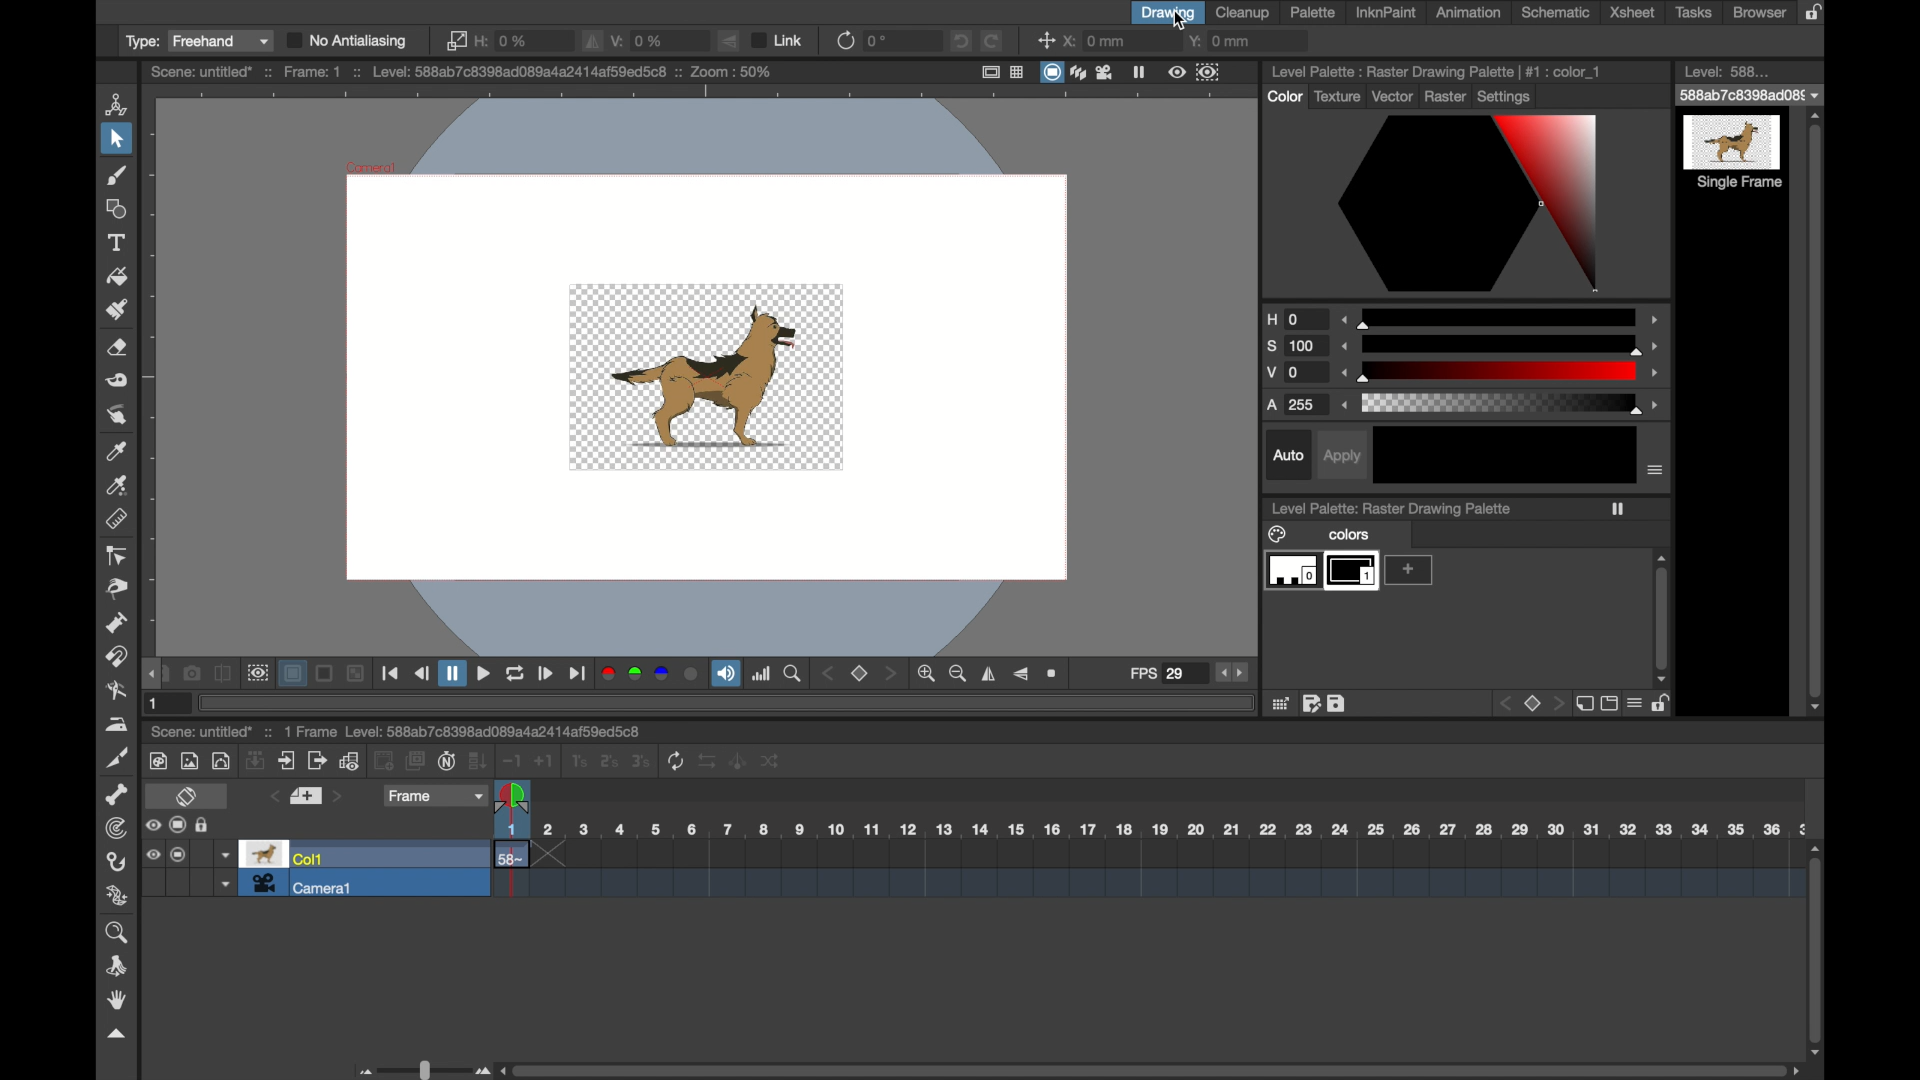 The width and height of the screenshot is (1920, 1080). I want to click on more tools, so click(464, 759).